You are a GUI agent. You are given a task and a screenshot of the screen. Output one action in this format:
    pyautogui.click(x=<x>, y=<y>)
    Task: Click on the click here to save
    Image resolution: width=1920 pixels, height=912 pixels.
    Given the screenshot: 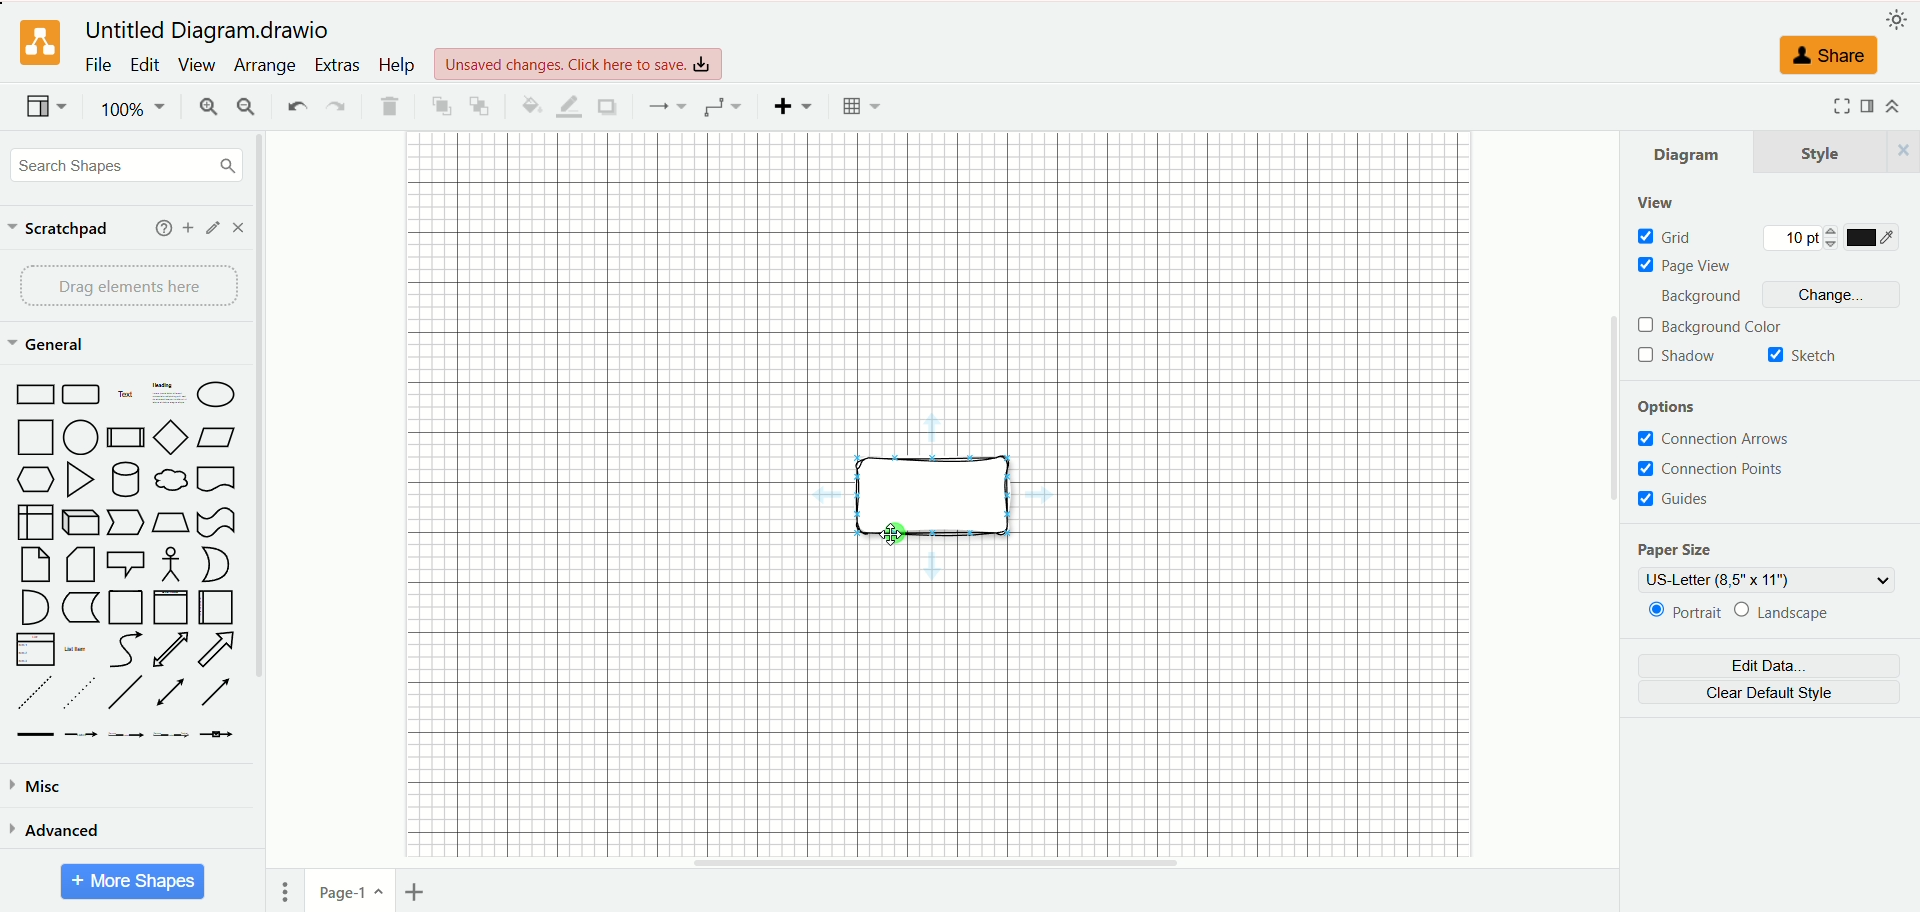 What is the action you would take?
    pyautogui.click(x=580, y=64)
    